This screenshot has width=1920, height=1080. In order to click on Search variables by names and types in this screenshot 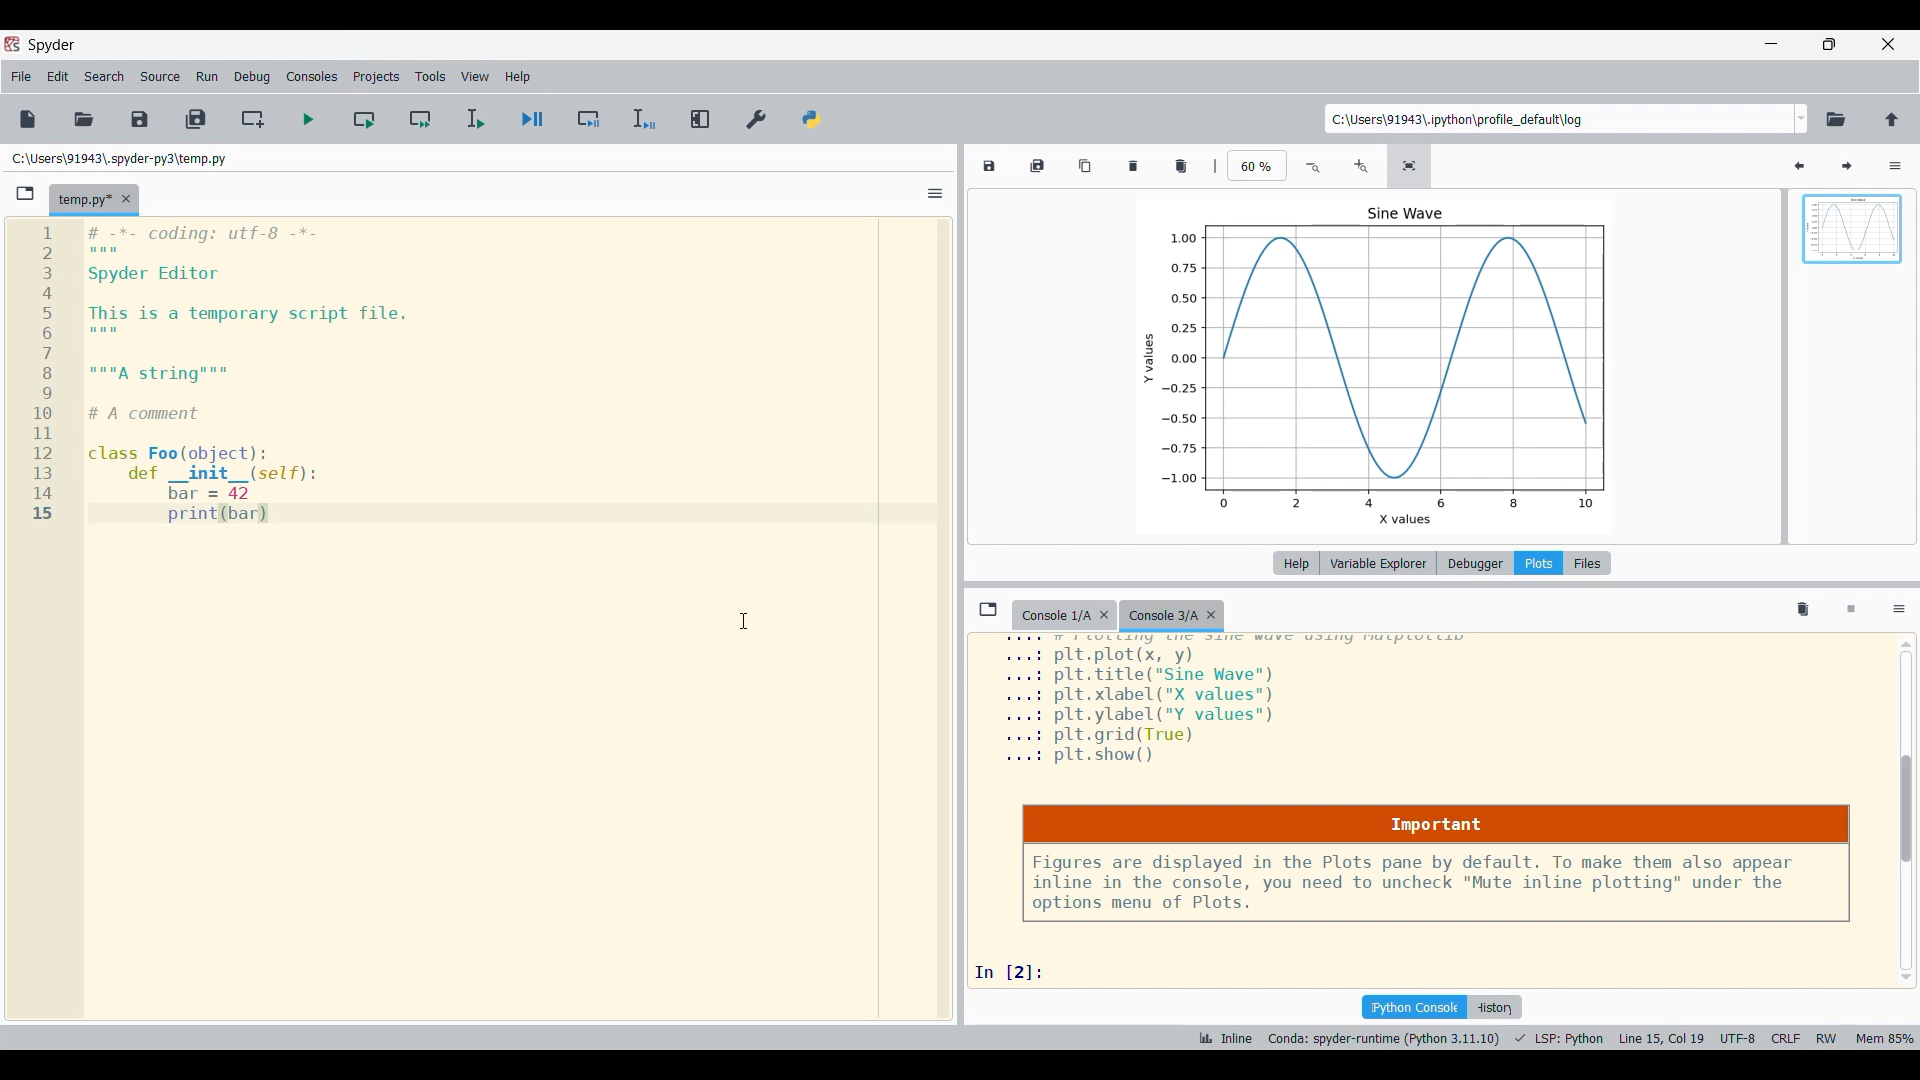, I will do `click(1752, 166)`.